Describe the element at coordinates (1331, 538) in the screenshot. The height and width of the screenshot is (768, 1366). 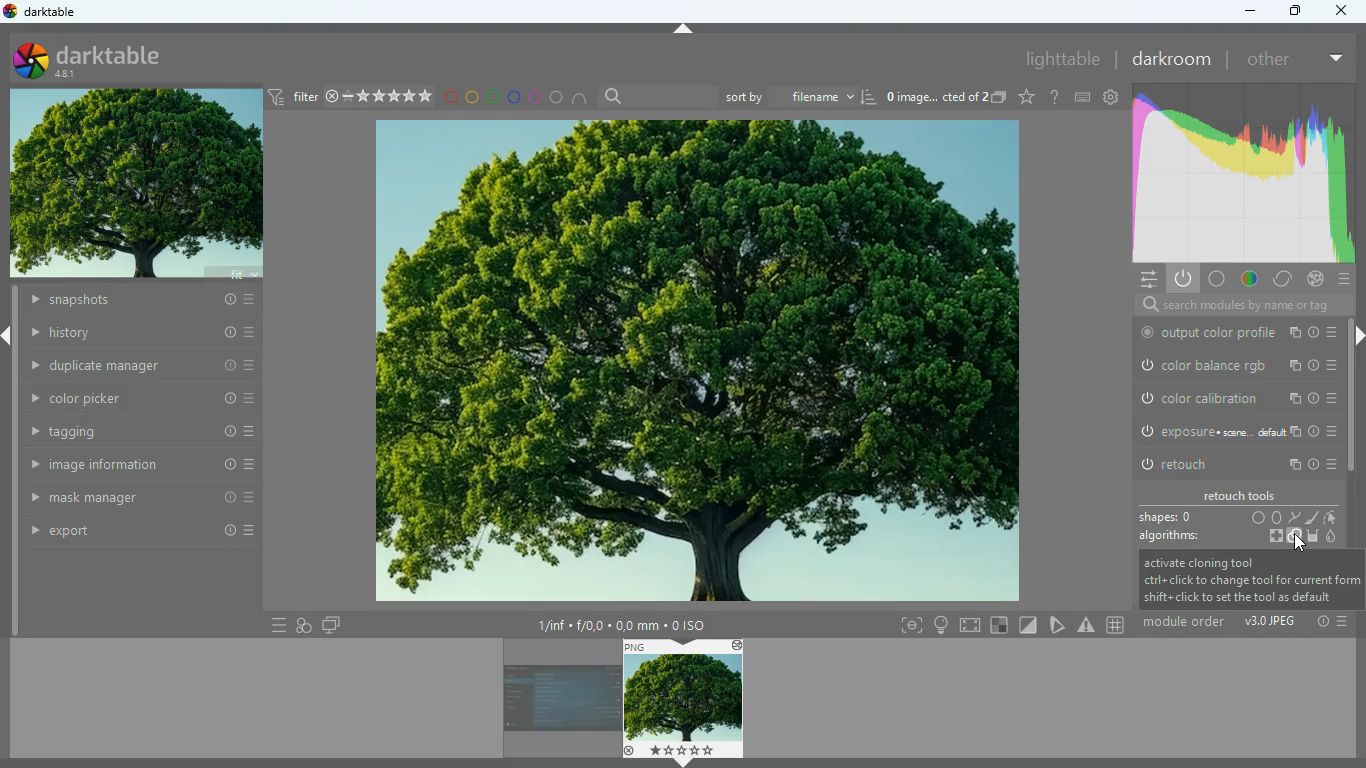
I see `blur` at that location.